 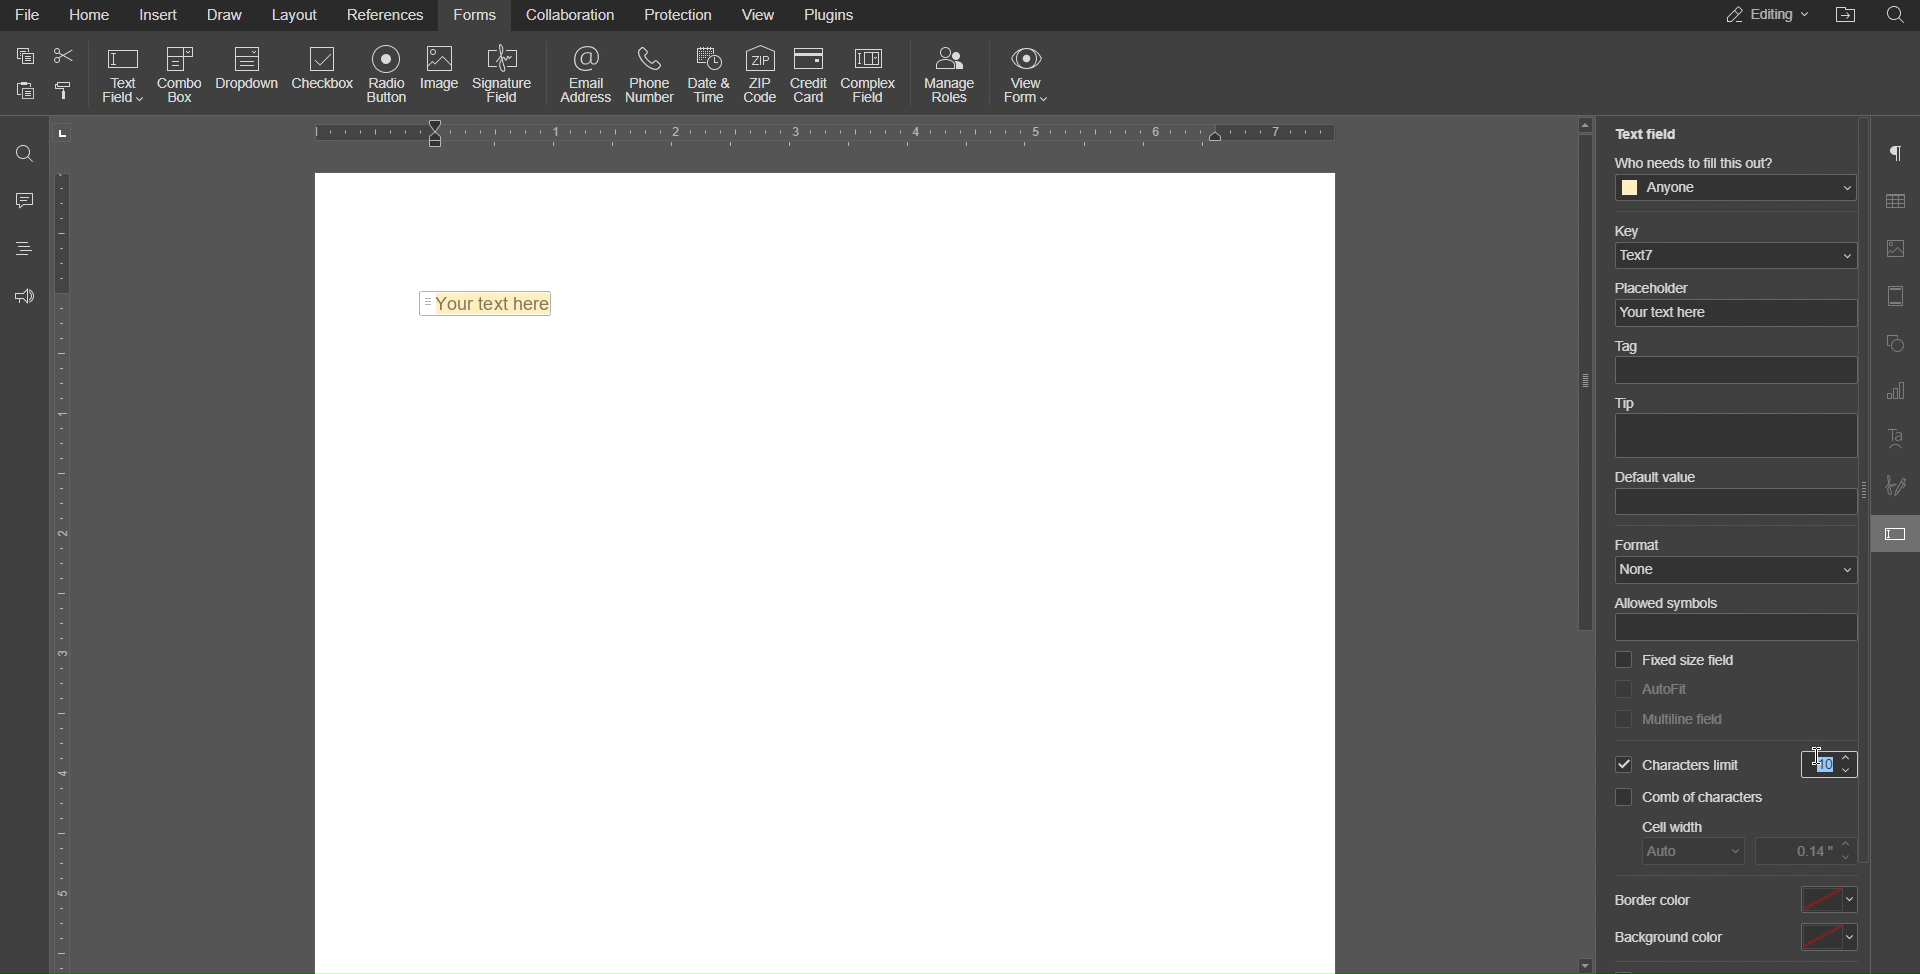 I want to click on Text Field, so click(x=117, y=74).